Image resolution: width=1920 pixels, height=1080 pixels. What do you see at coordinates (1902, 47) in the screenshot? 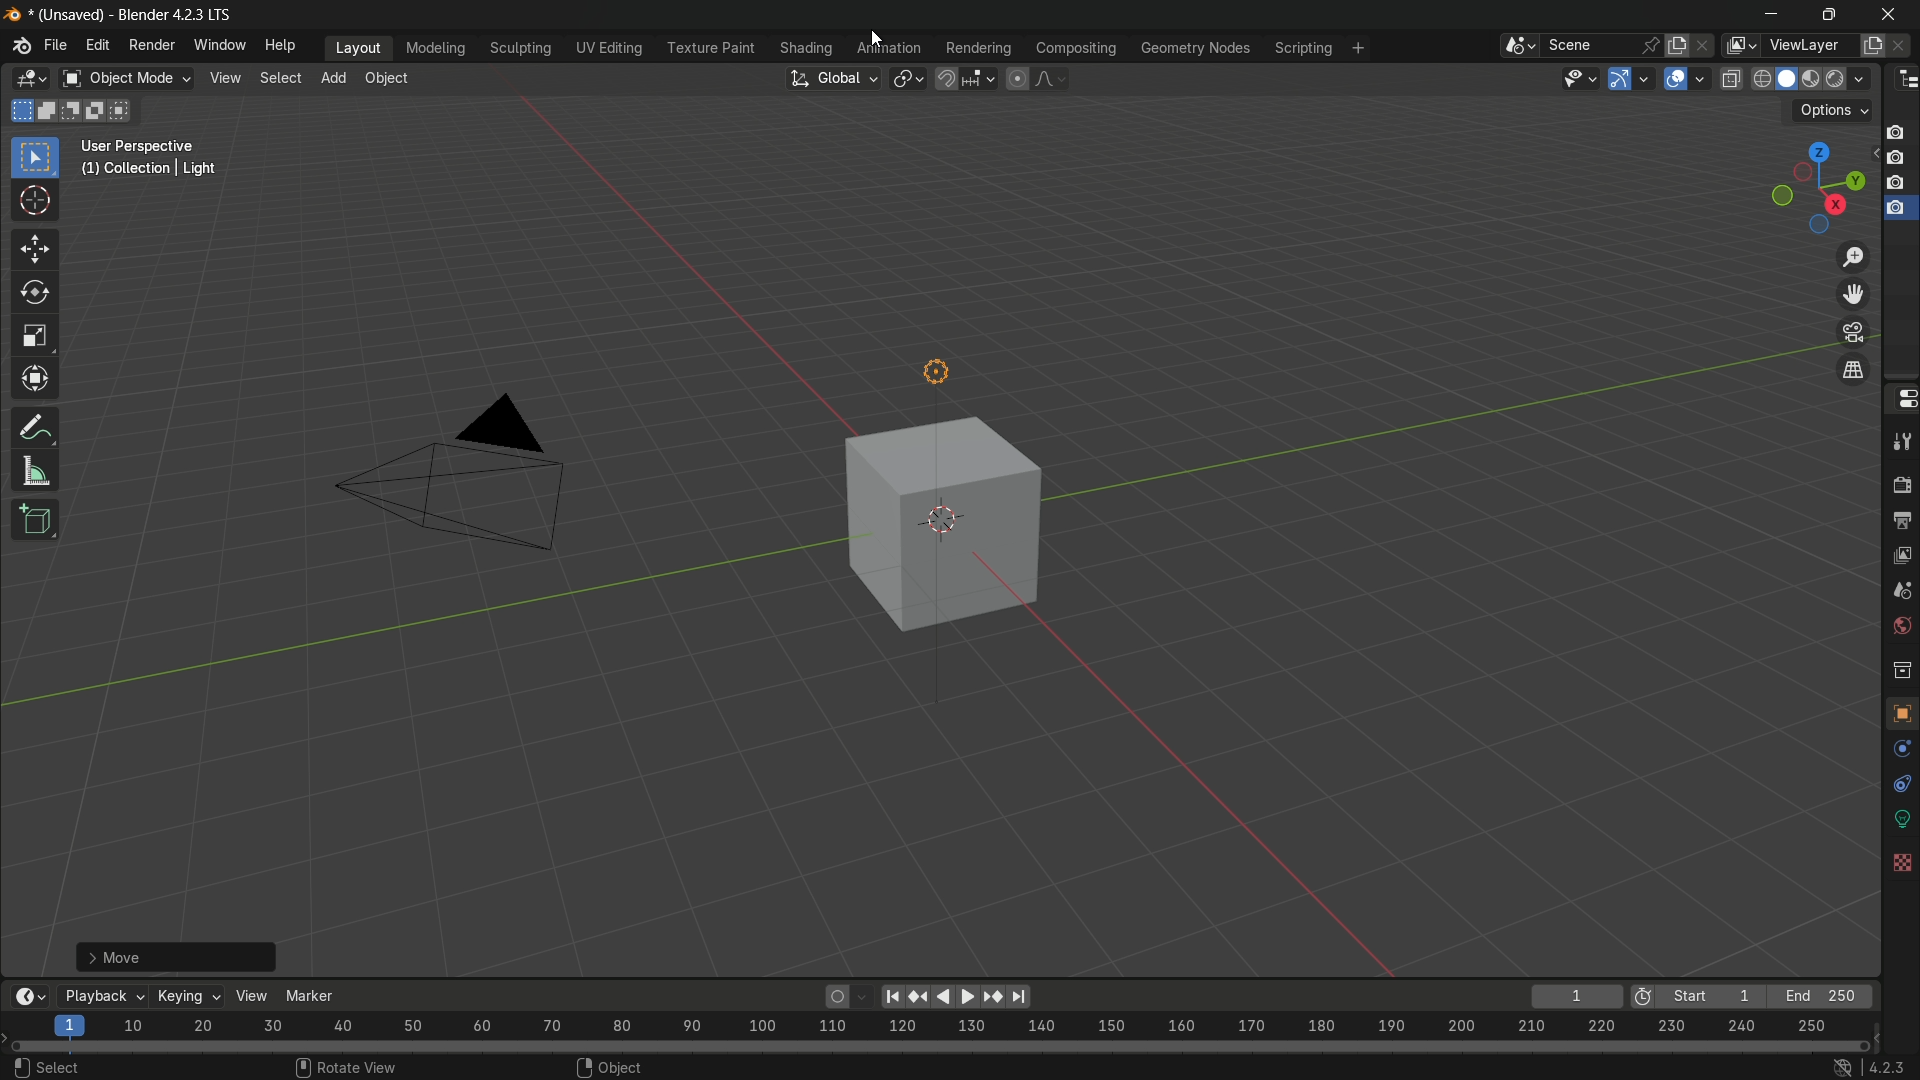
I see `remove view layer` at bounding box center [1902, 47].